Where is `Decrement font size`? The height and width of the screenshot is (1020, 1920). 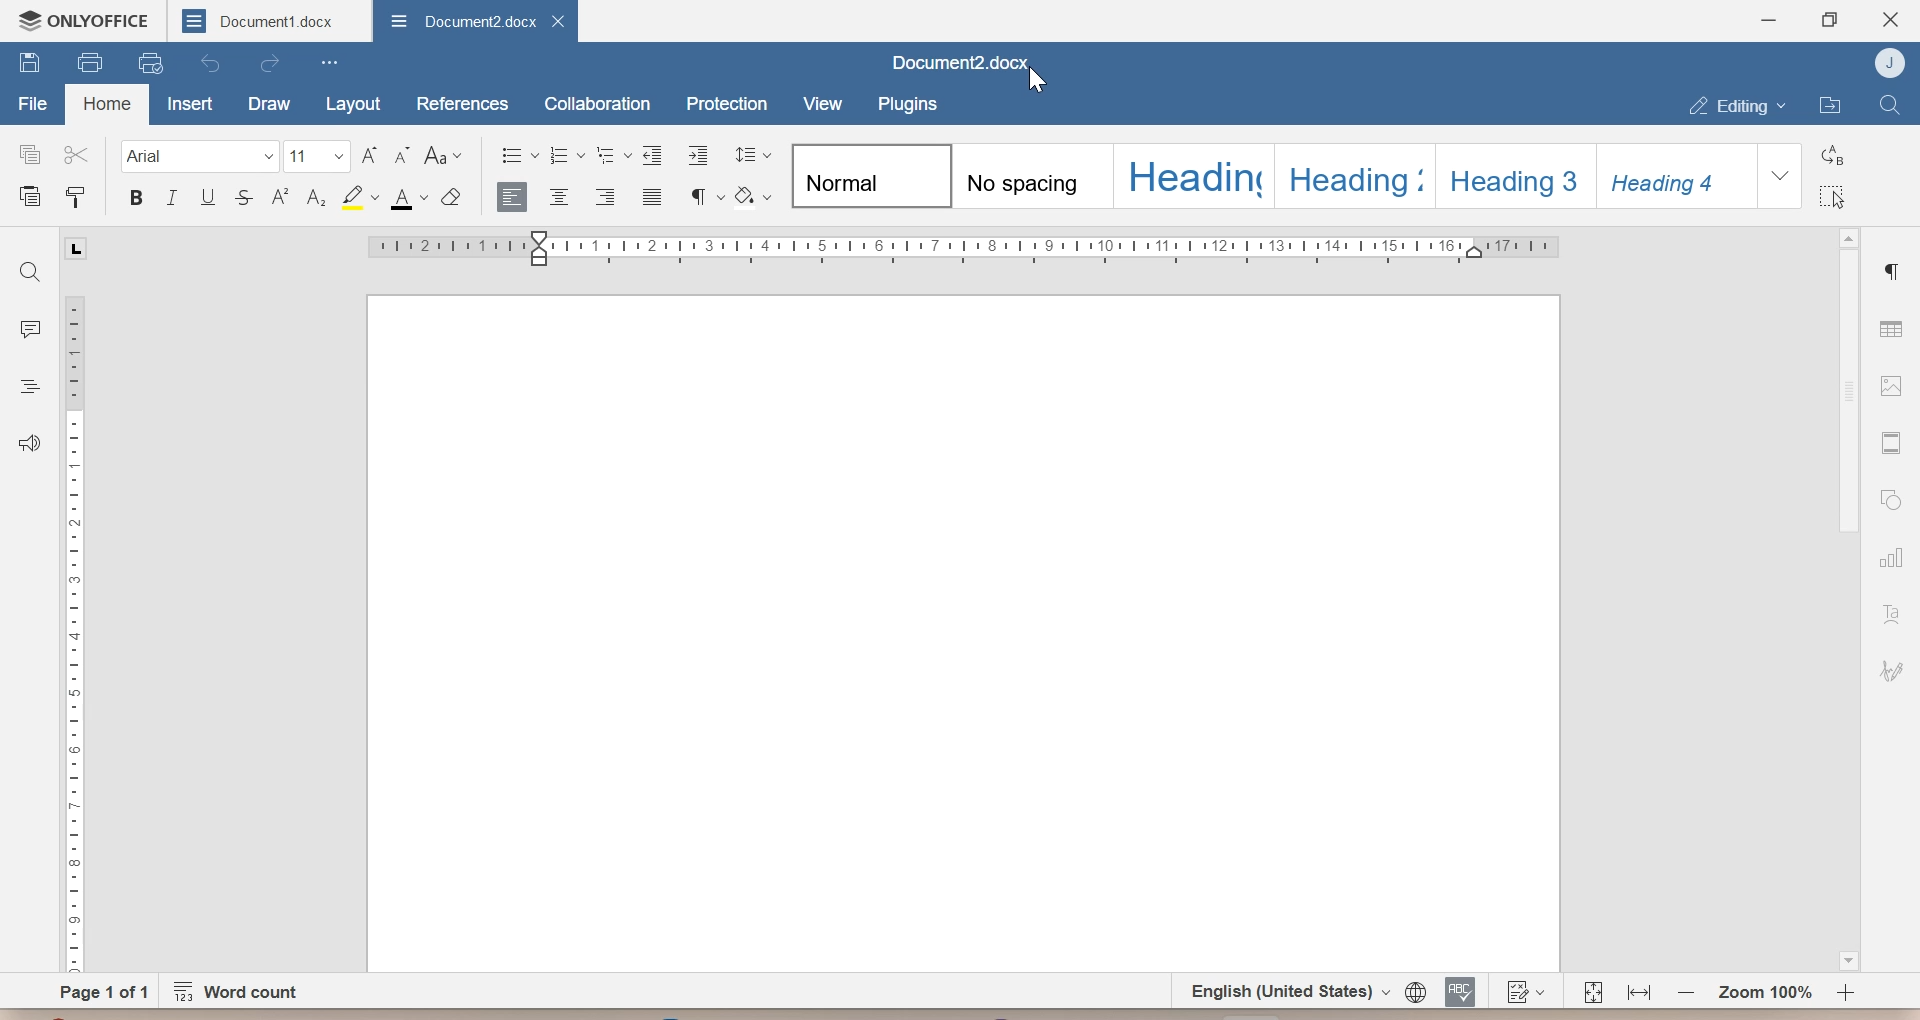 Decrement font size is located at coordinates (405, 157).